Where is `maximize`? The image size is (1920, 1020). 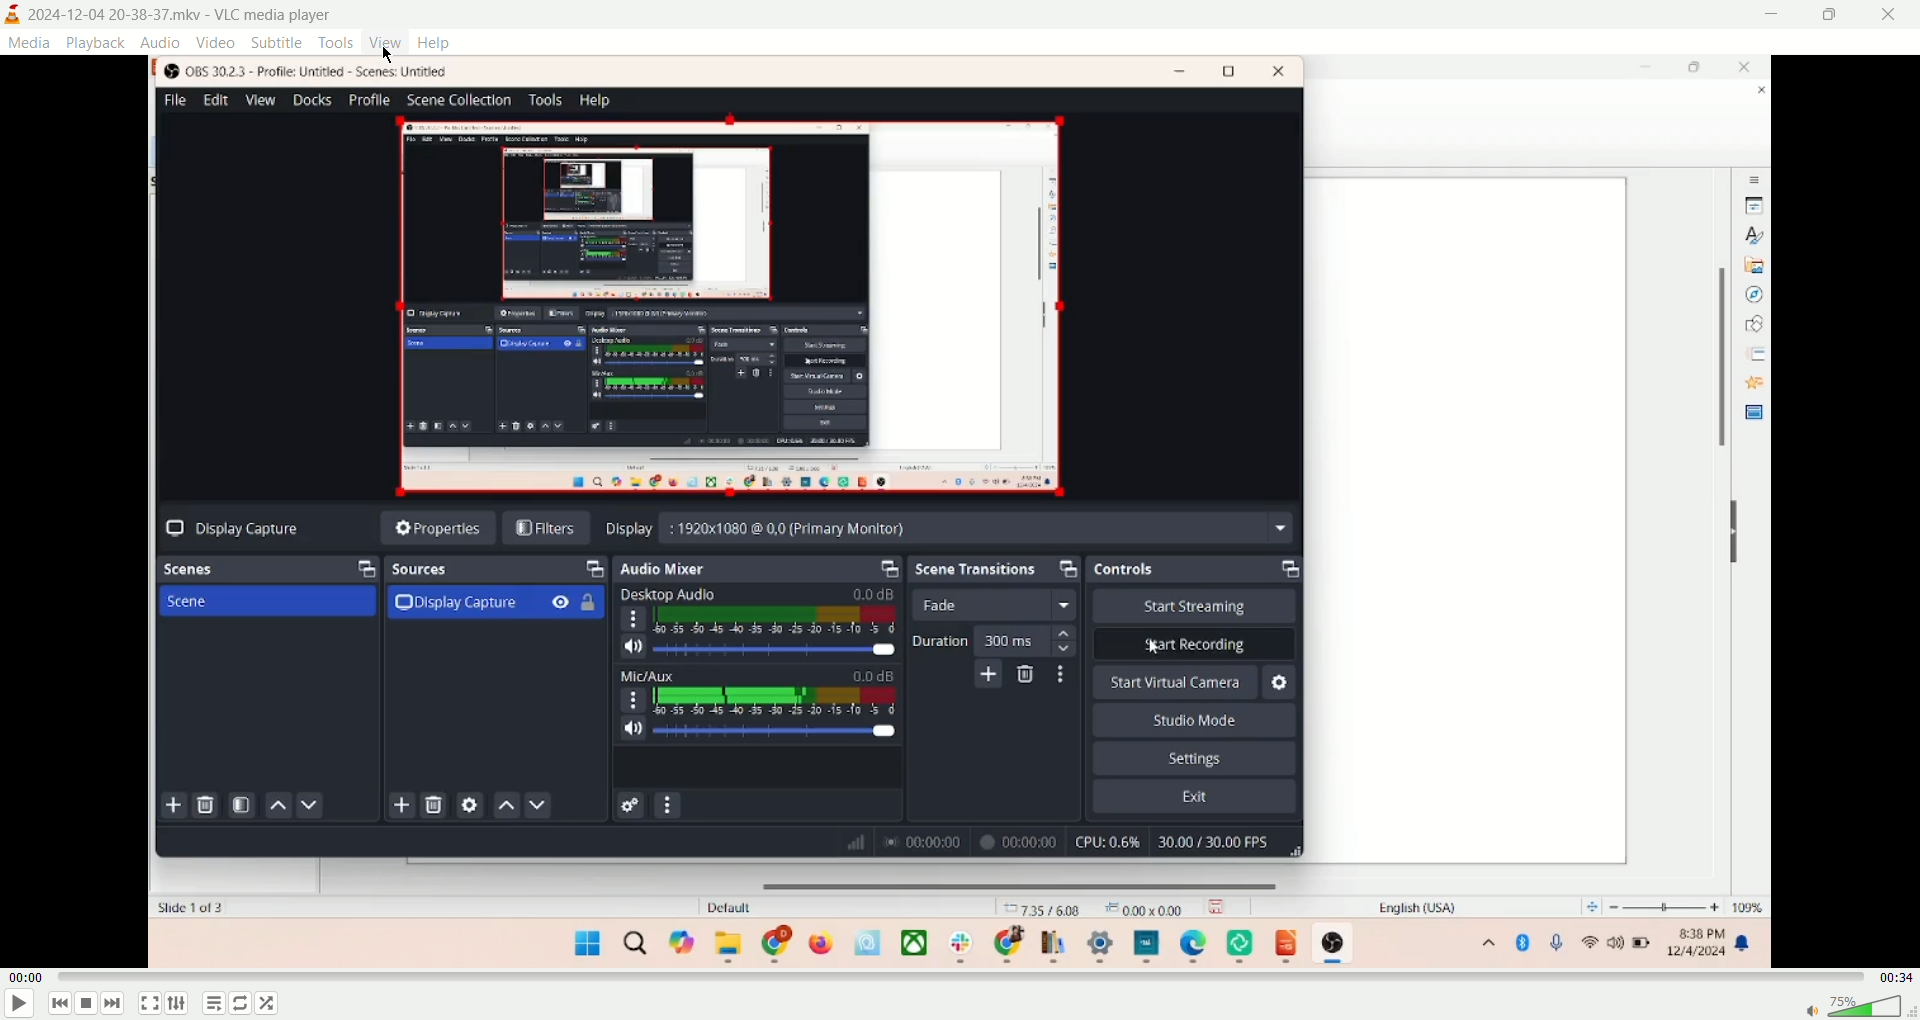
maximize is located at coordinates (1831, 16).